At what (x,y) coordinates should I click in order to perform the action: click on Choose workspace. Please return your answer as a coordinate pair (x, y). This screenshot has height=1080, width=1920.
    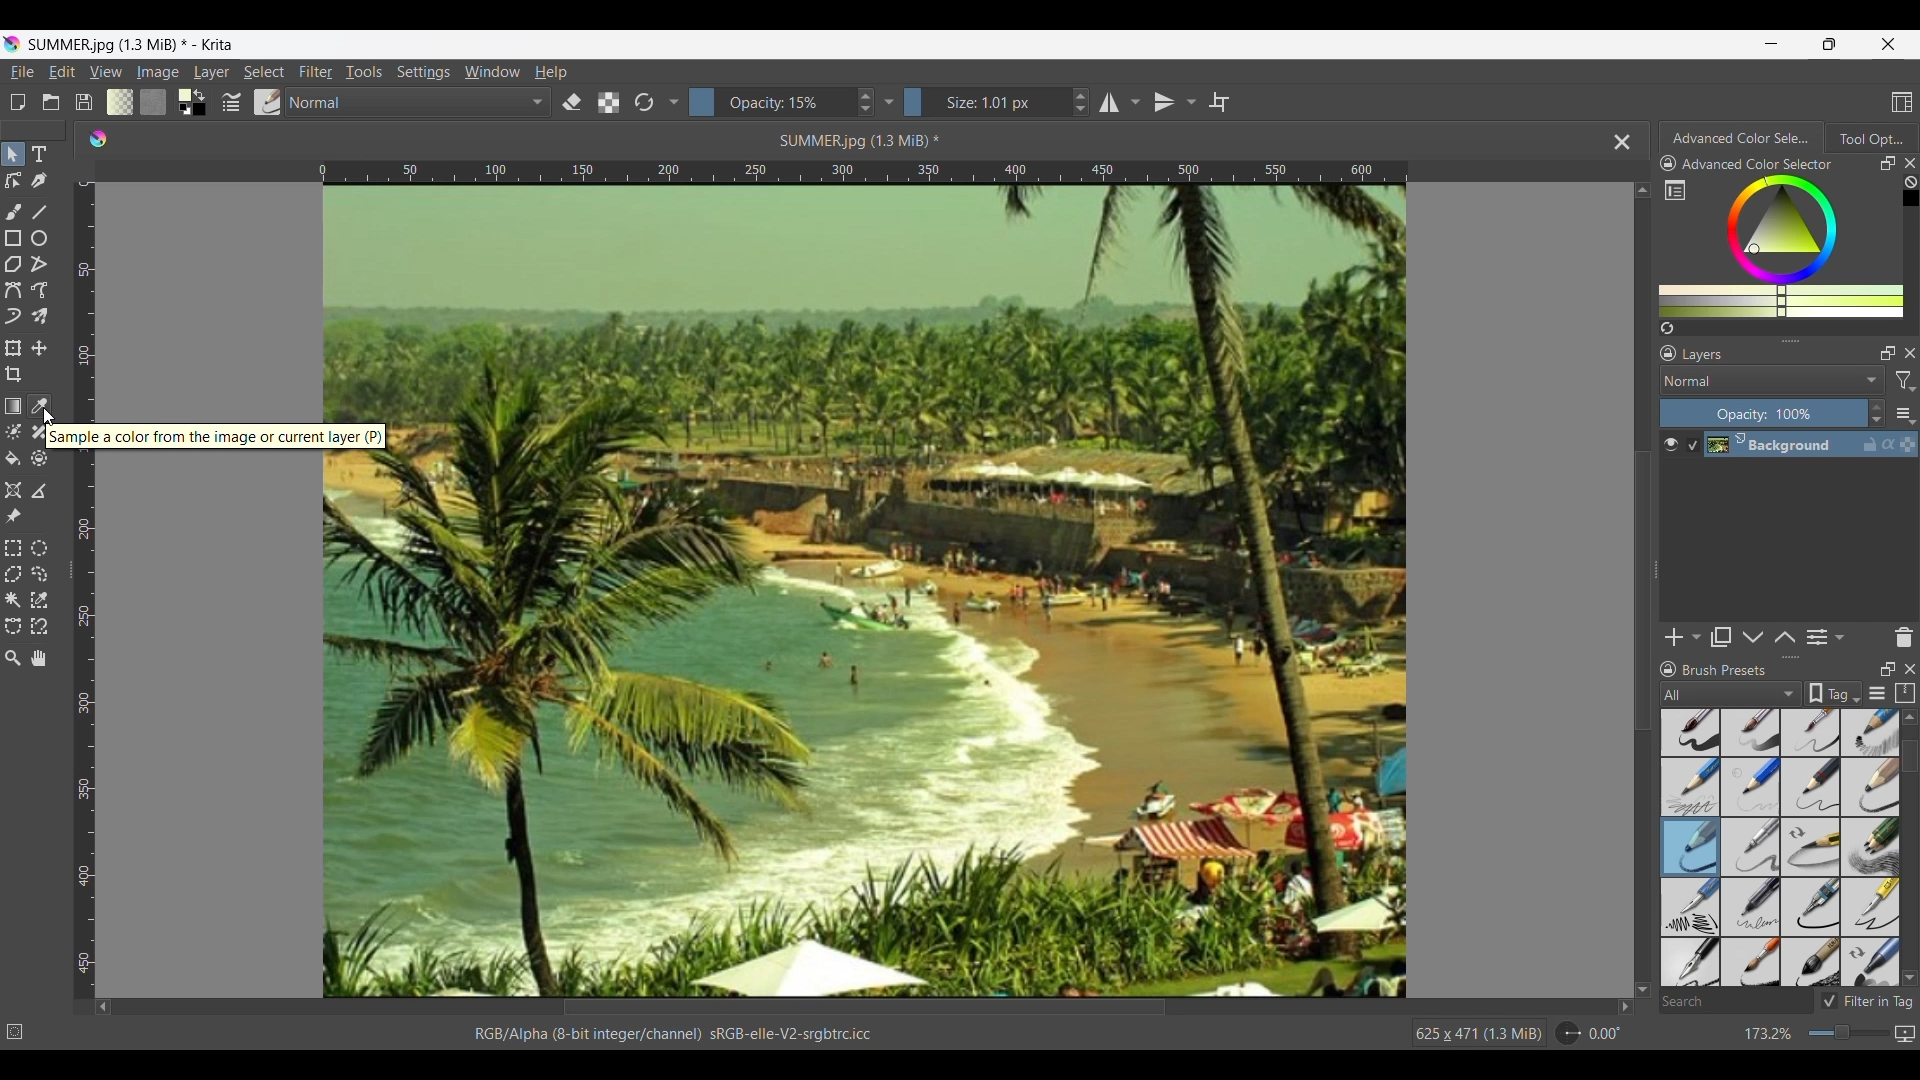
    Looking at the image, I should click on (1902, 102).